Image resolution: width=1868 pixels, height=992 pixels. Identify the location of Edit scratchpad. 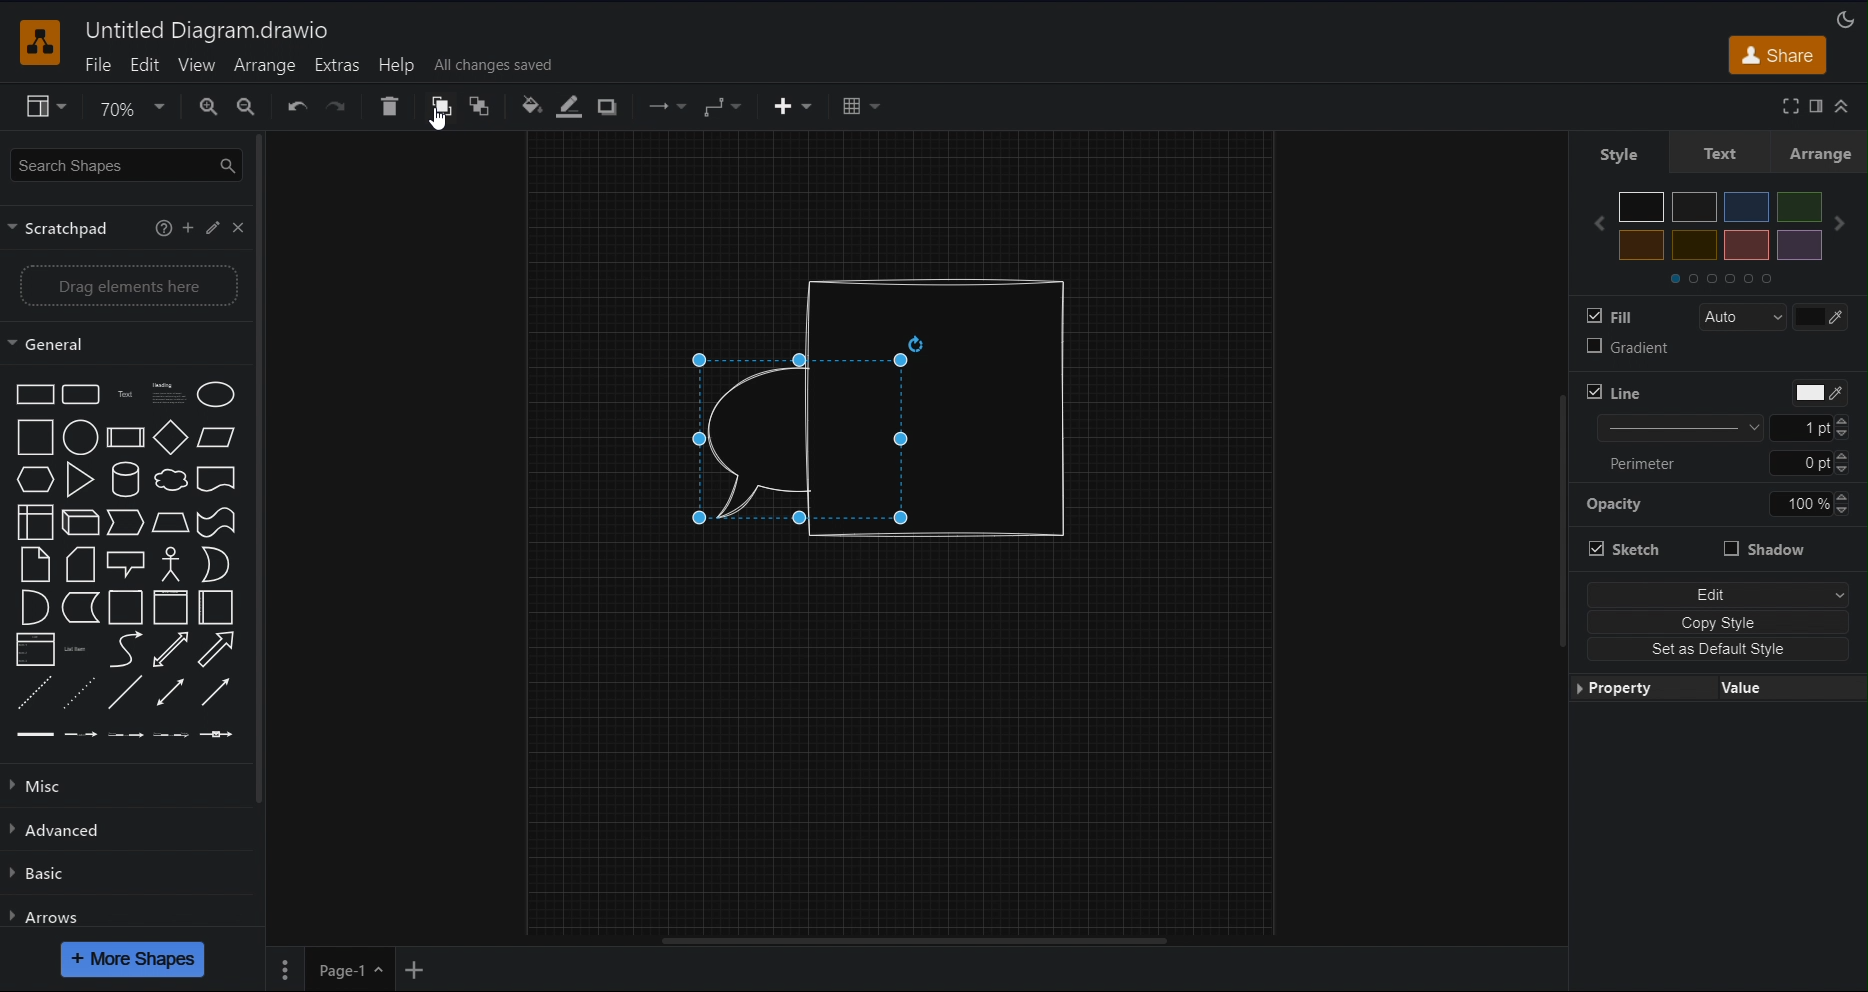
(213, 228).